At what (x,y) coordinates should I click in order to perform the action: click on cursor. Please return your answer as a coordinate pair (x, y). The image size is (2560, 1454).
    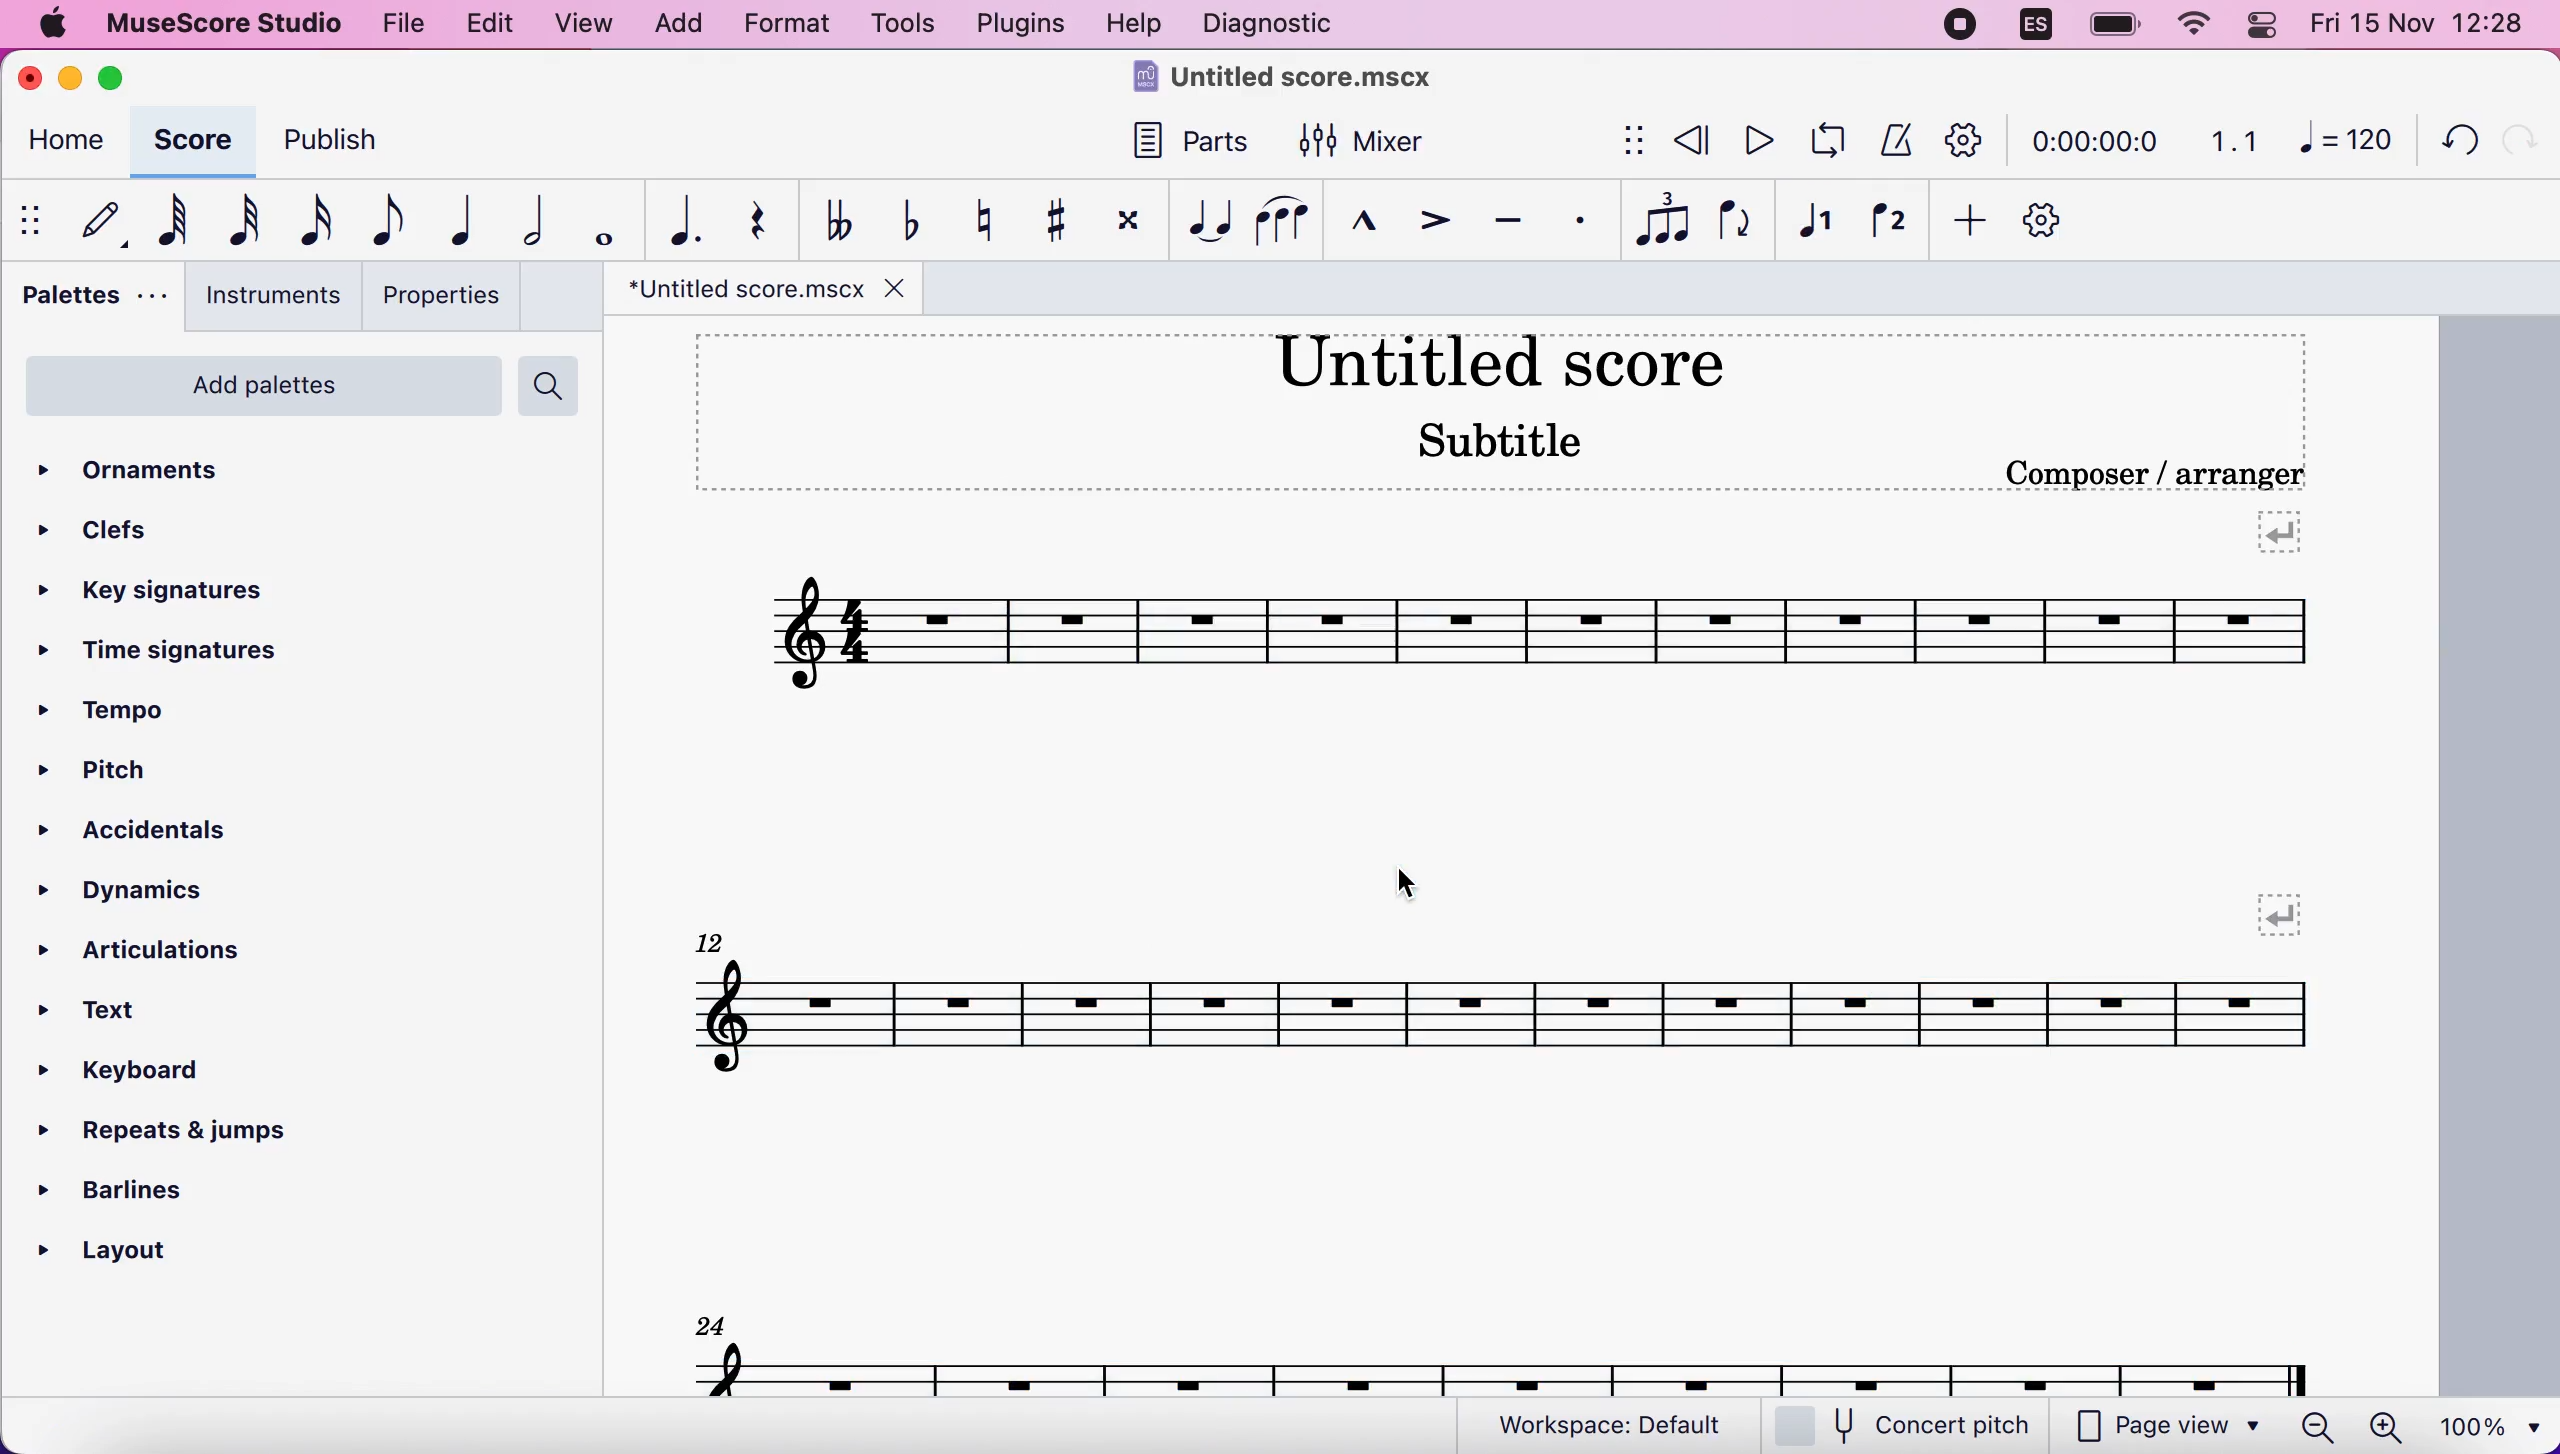
    Looking at the image, I should click on (1410, 881).